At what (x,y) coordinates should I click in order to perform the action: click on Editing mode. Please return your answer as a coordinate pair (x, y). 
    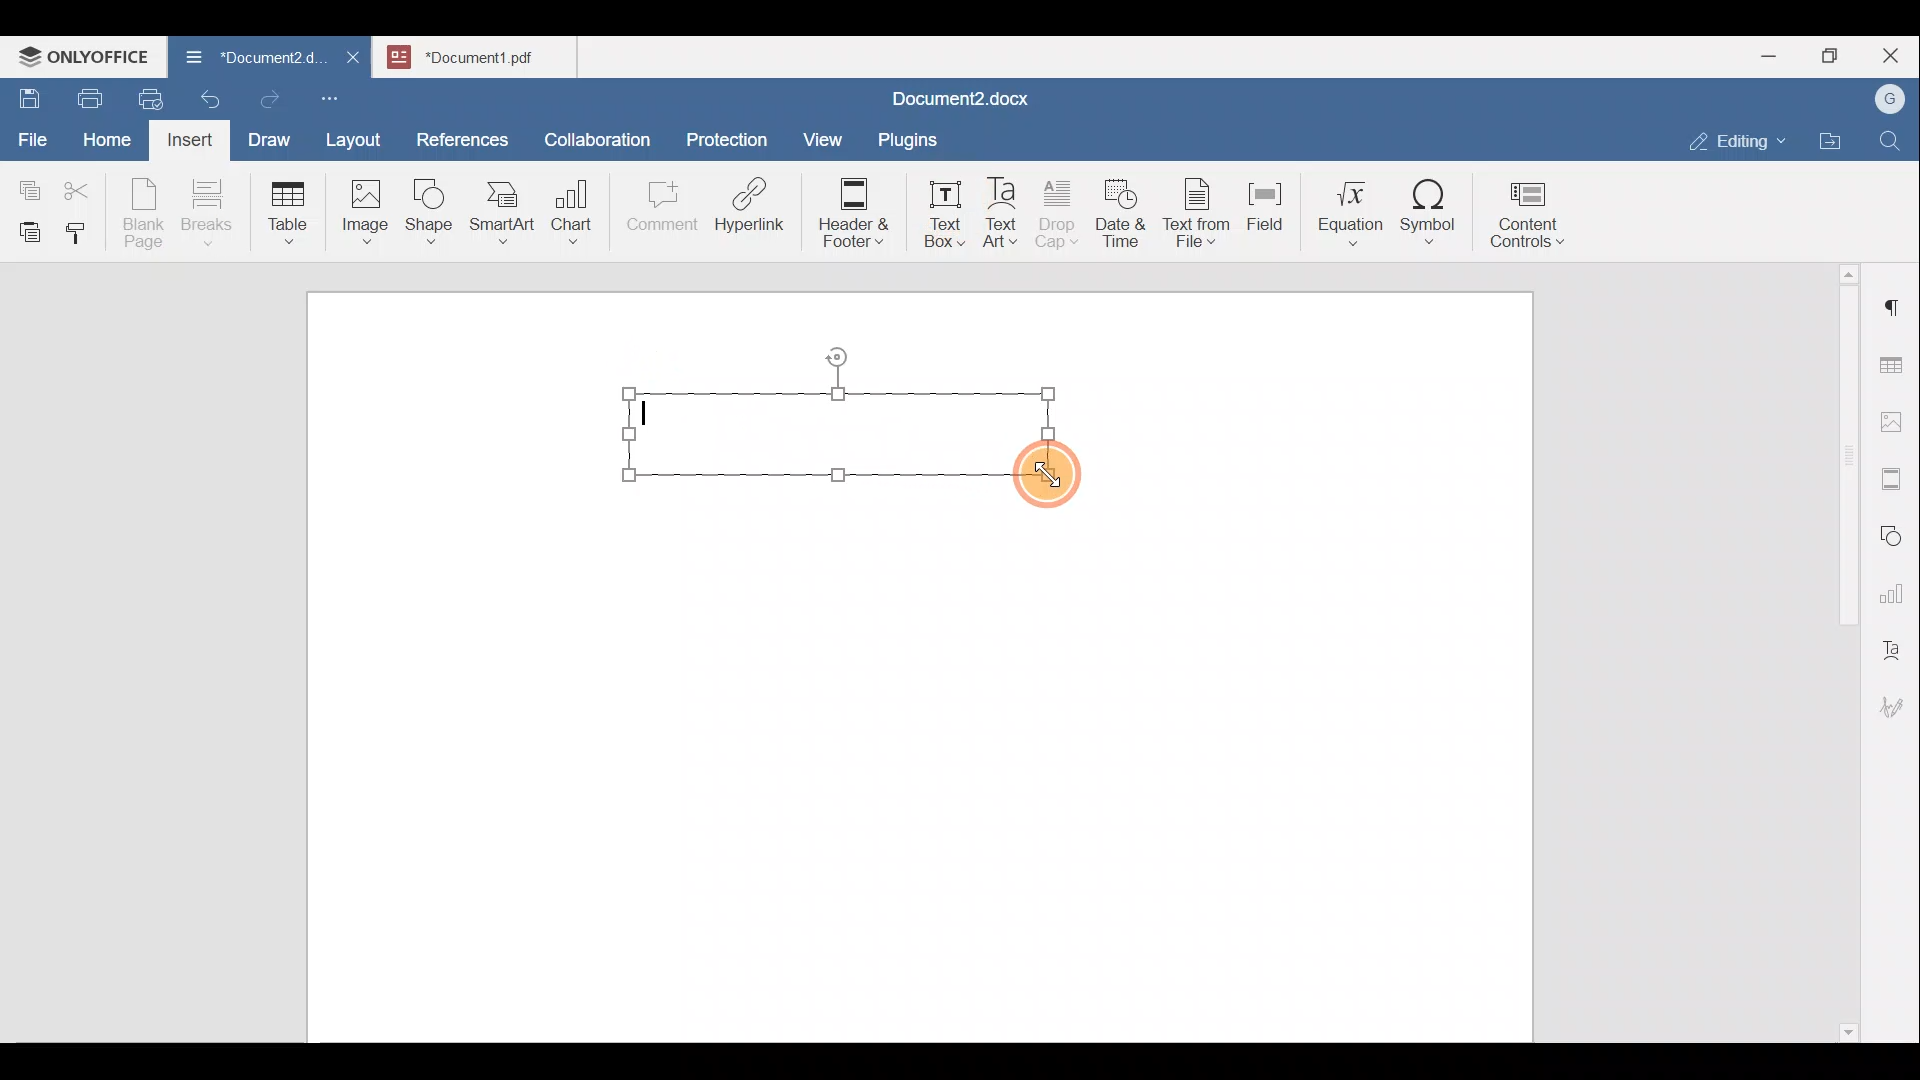
    Looking at the image, I should click on (1738, 137).